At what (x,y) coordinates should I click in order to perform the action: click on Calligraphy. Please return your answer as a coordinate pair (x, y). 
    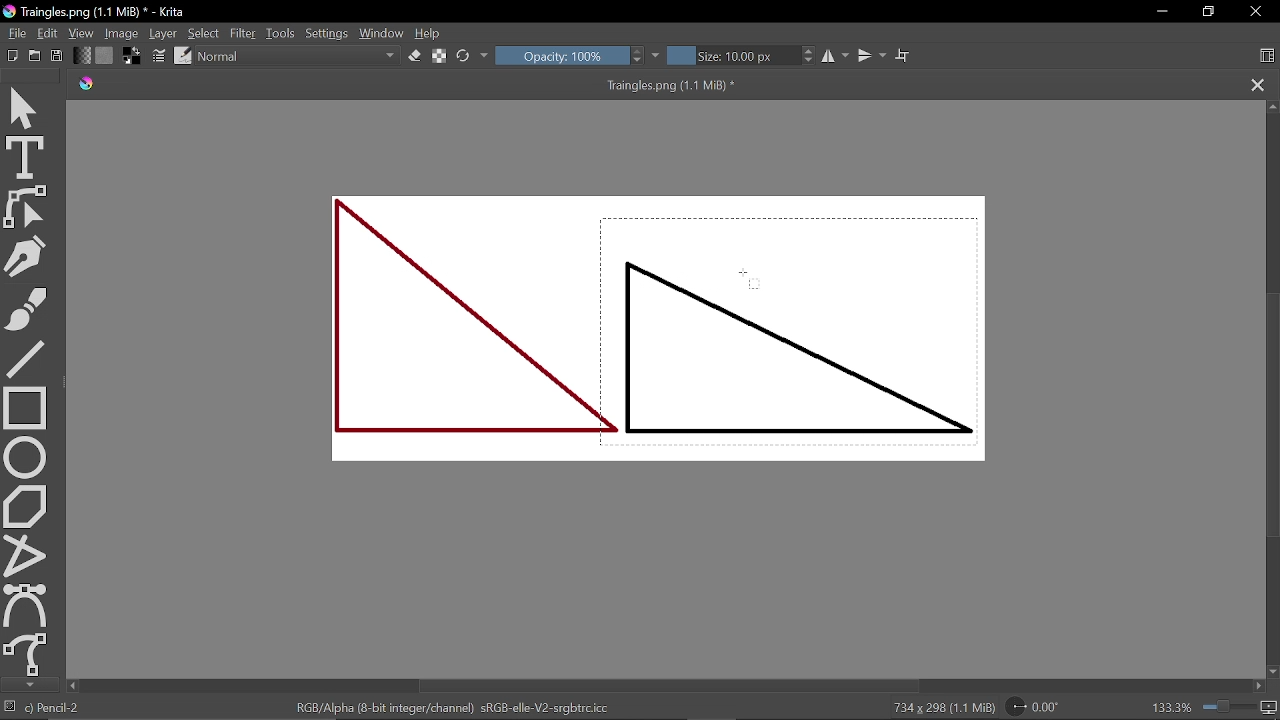
    Looking at the image, I should click on (27, 256).